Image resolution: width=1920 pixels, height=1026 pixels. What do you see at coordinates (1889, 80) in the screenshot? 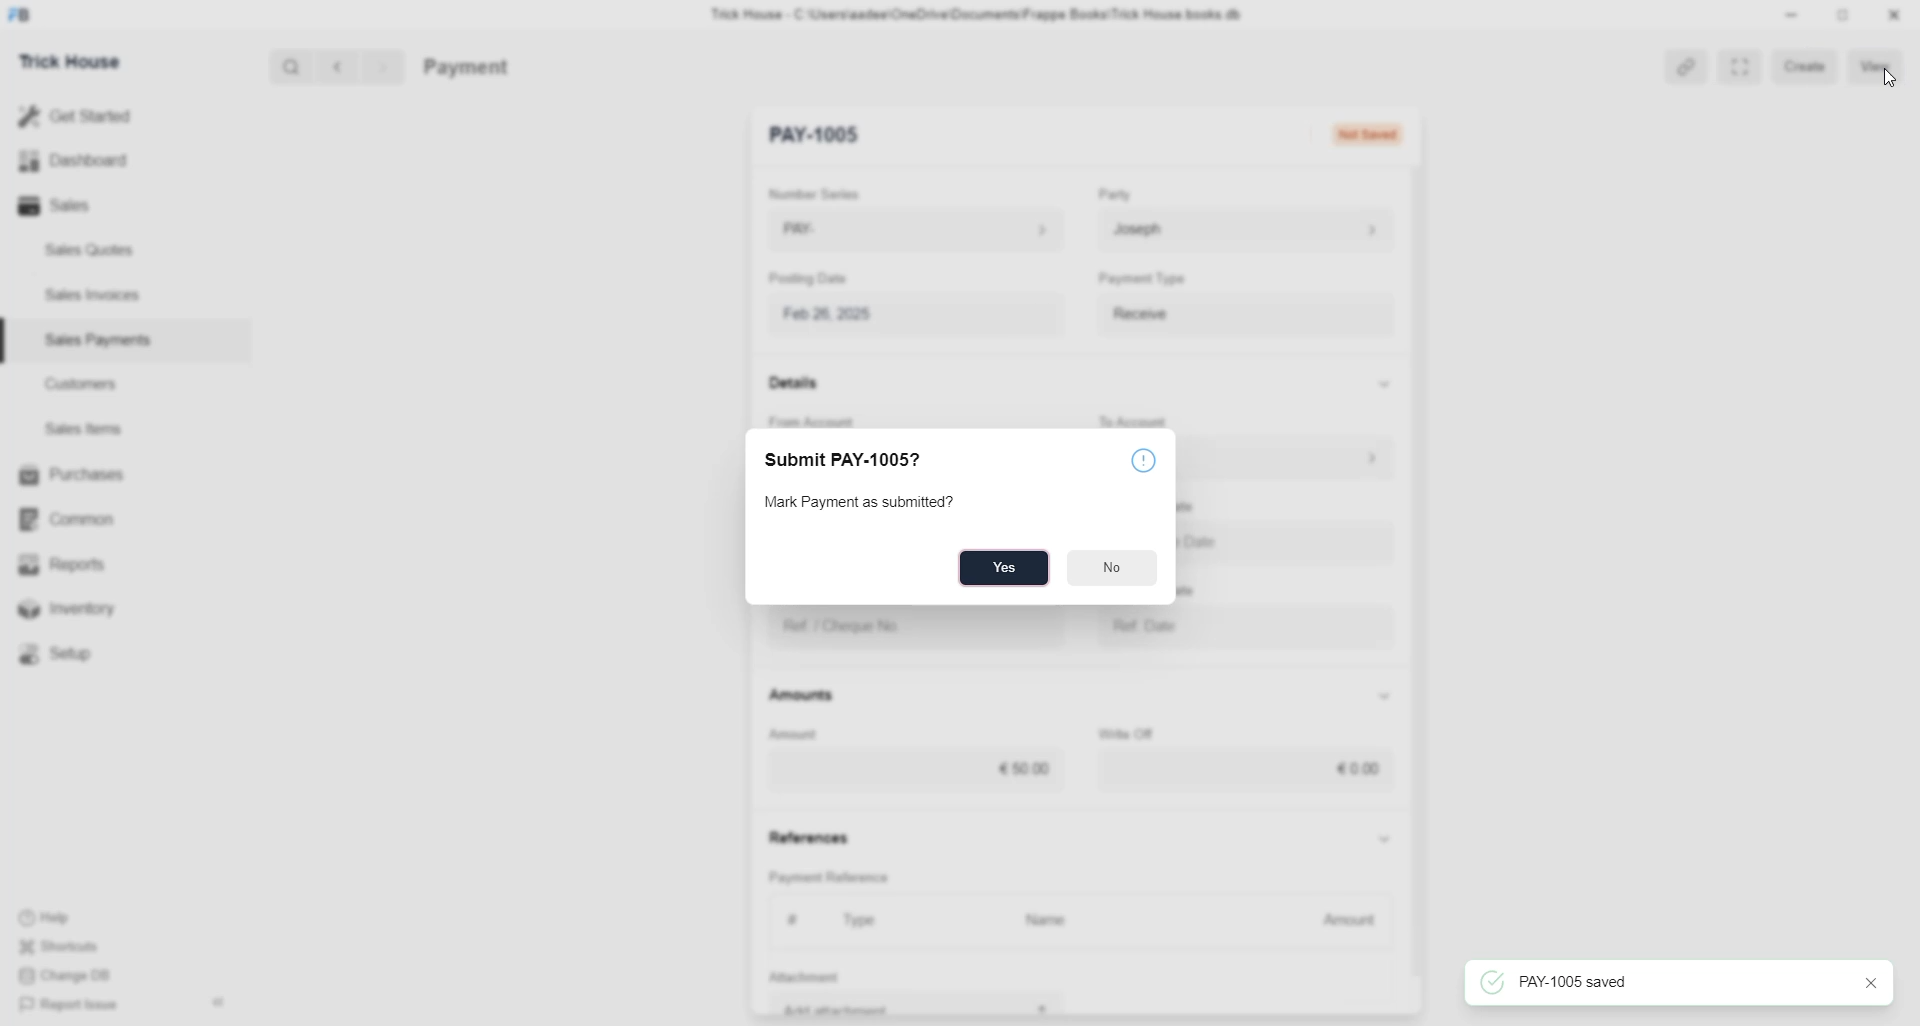
I see `cursor` at bounding box center [1889, 80].